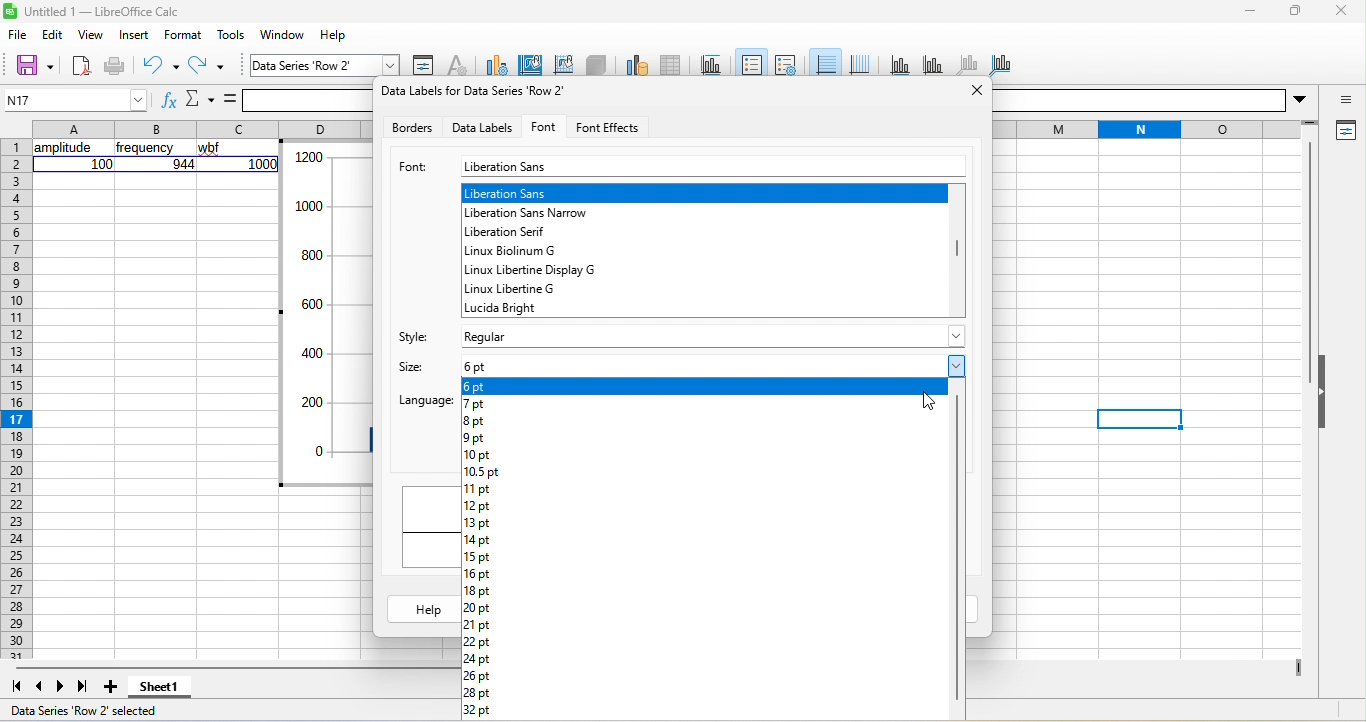 The image size is (1366, 722). Describe the element at coordinates (93, 710) in the screenshot. I see `data series row 2 selected` at that location.